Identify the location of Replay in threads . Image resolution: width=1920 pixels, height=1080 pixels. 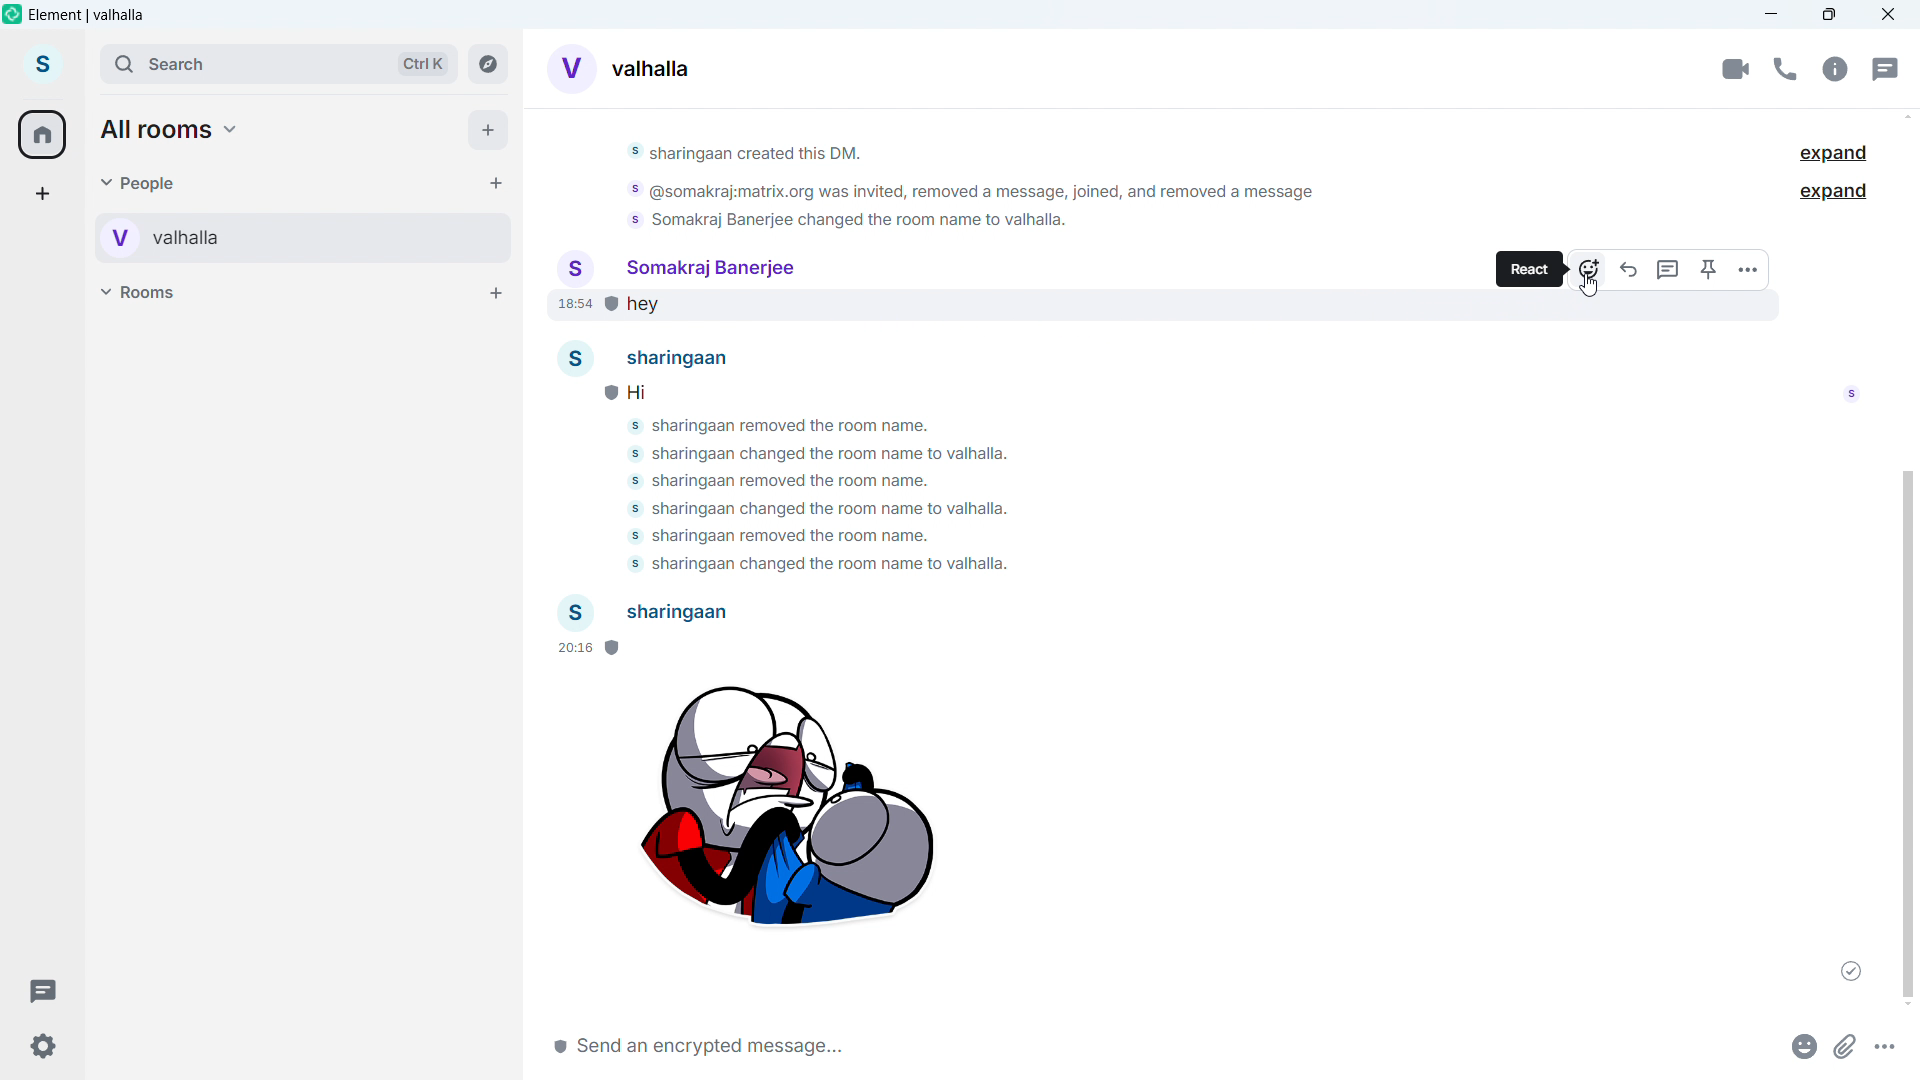
(1670, 269).